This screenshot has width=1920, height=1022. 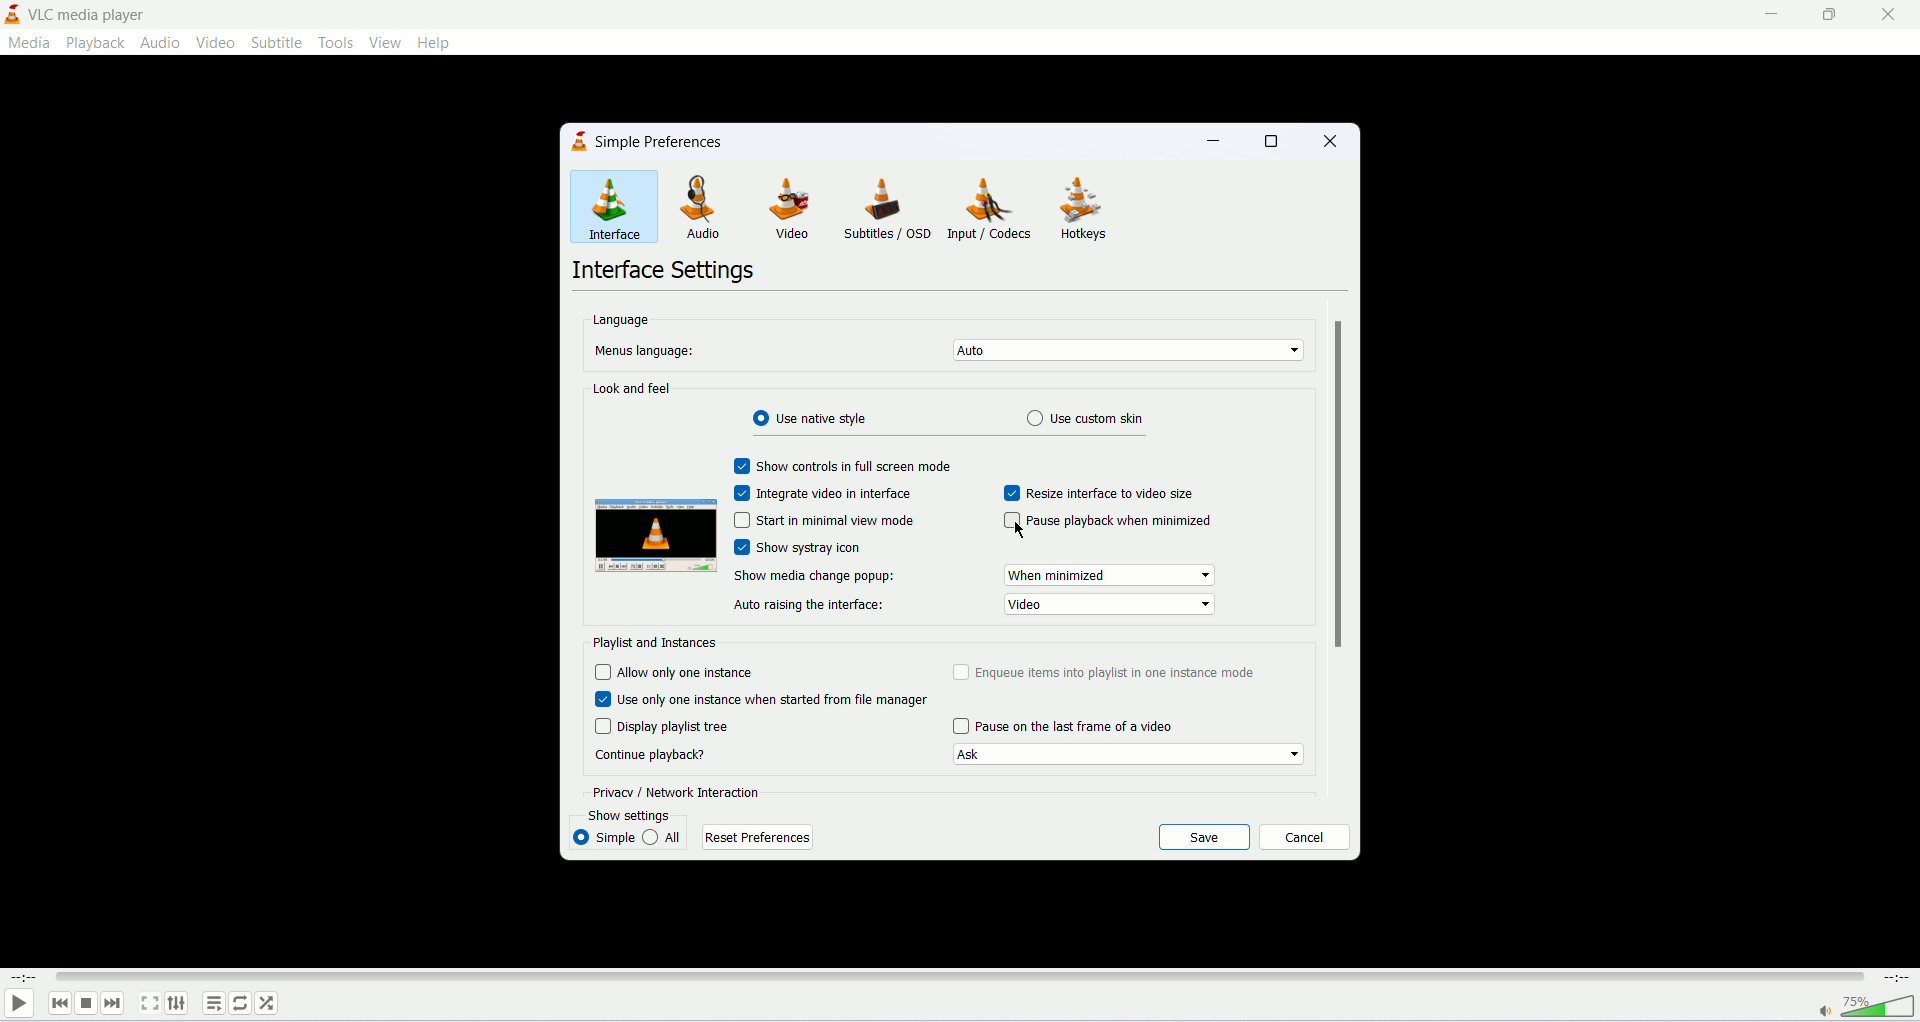 I want to click on check box, so click(x=740, y=463).